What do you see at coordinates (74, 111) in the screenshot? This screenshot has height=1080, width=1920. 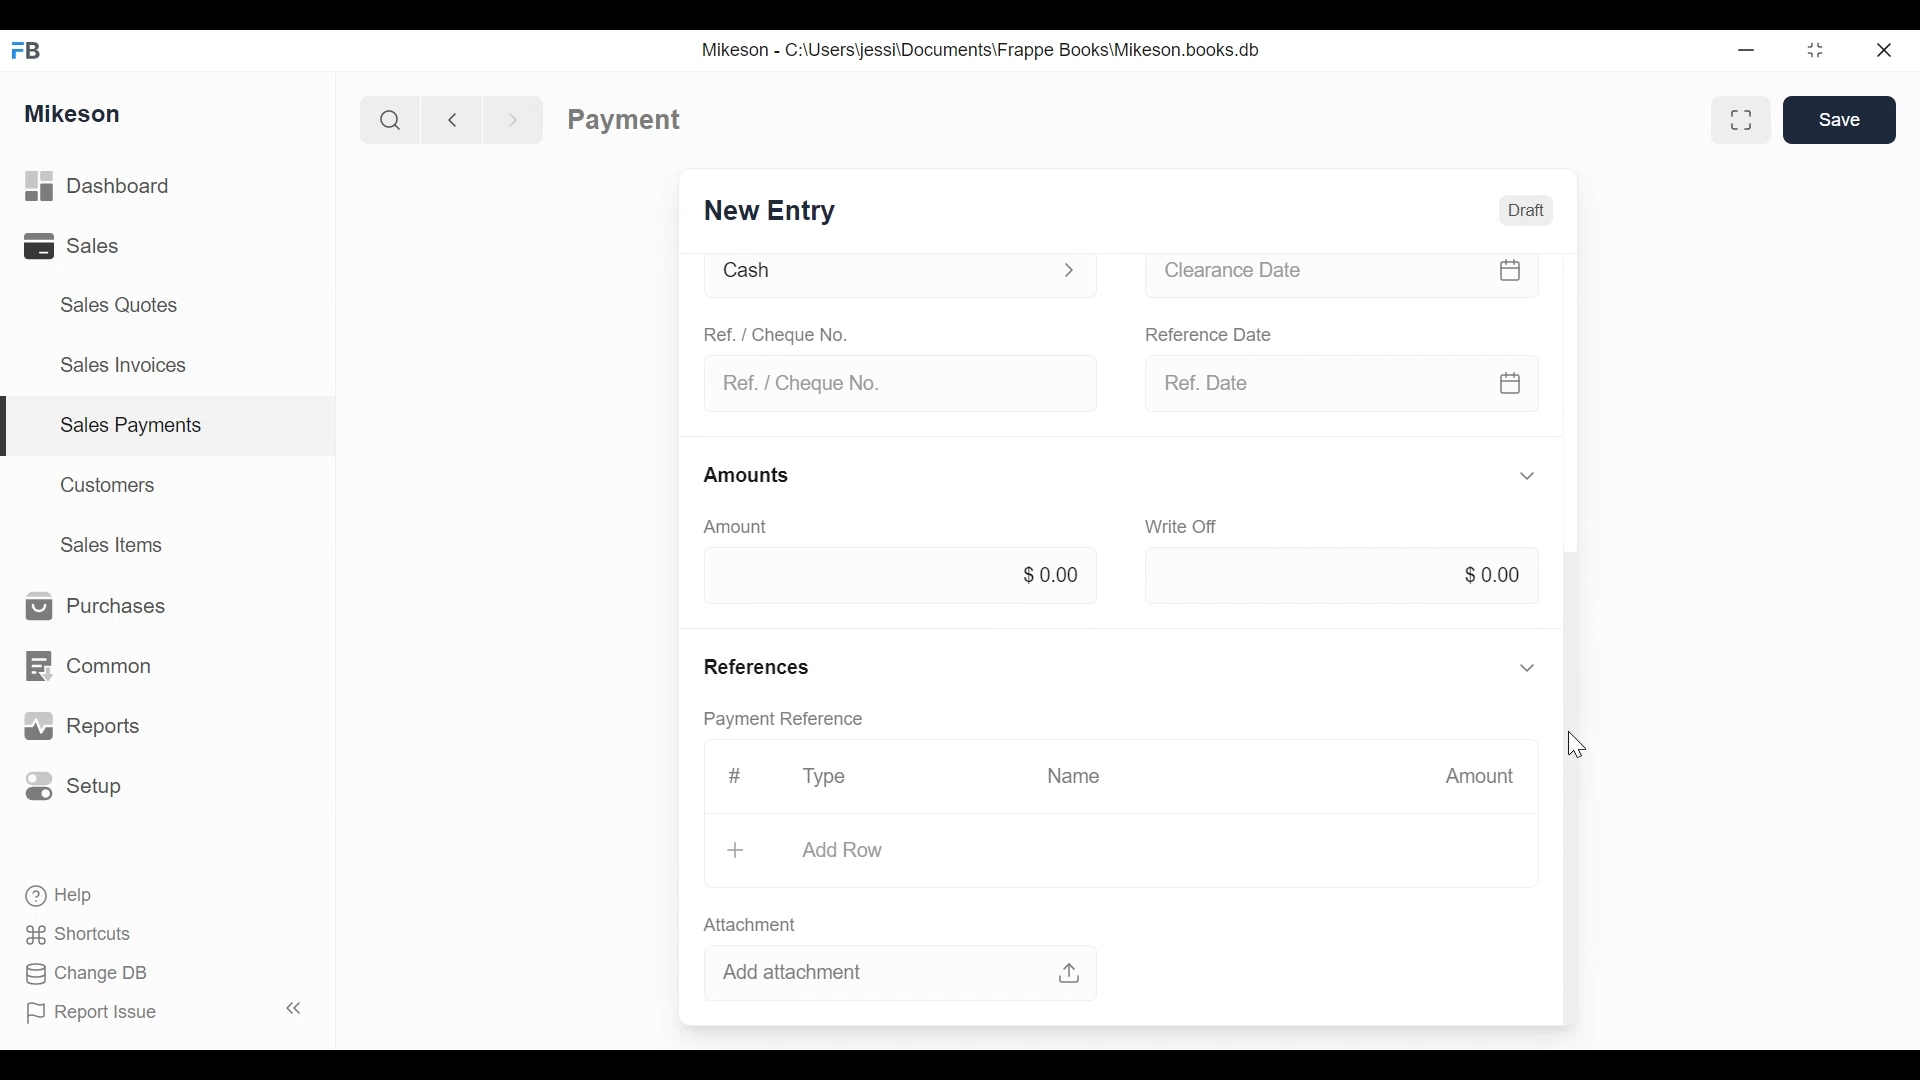 I see `Mikeson` at bounding box center [74, 111].